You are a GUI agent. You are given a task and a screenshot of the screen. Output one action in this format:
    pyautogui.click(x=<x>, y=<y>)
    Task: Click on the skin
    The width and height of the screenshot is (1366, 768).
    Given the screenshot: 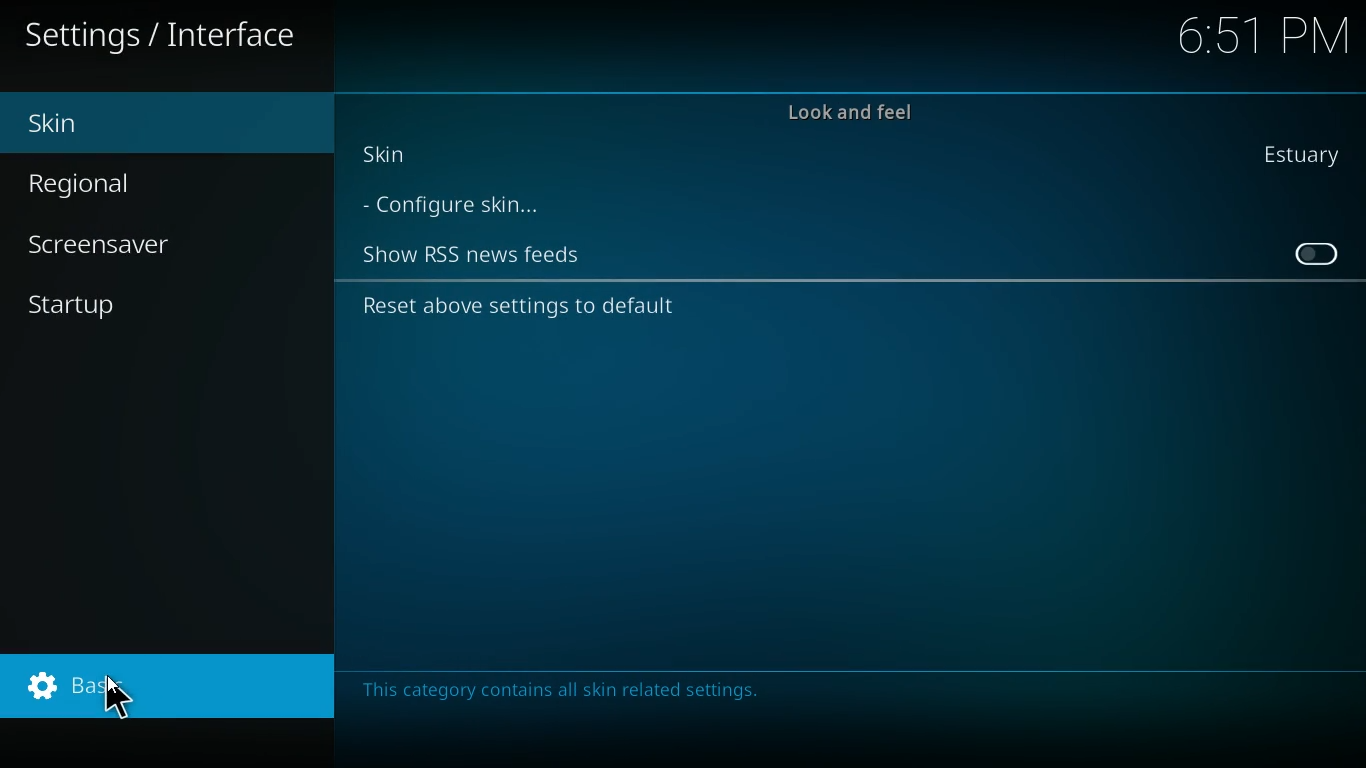 What is the action you would take?
    pyautogui.click(x=157, y=122)
    